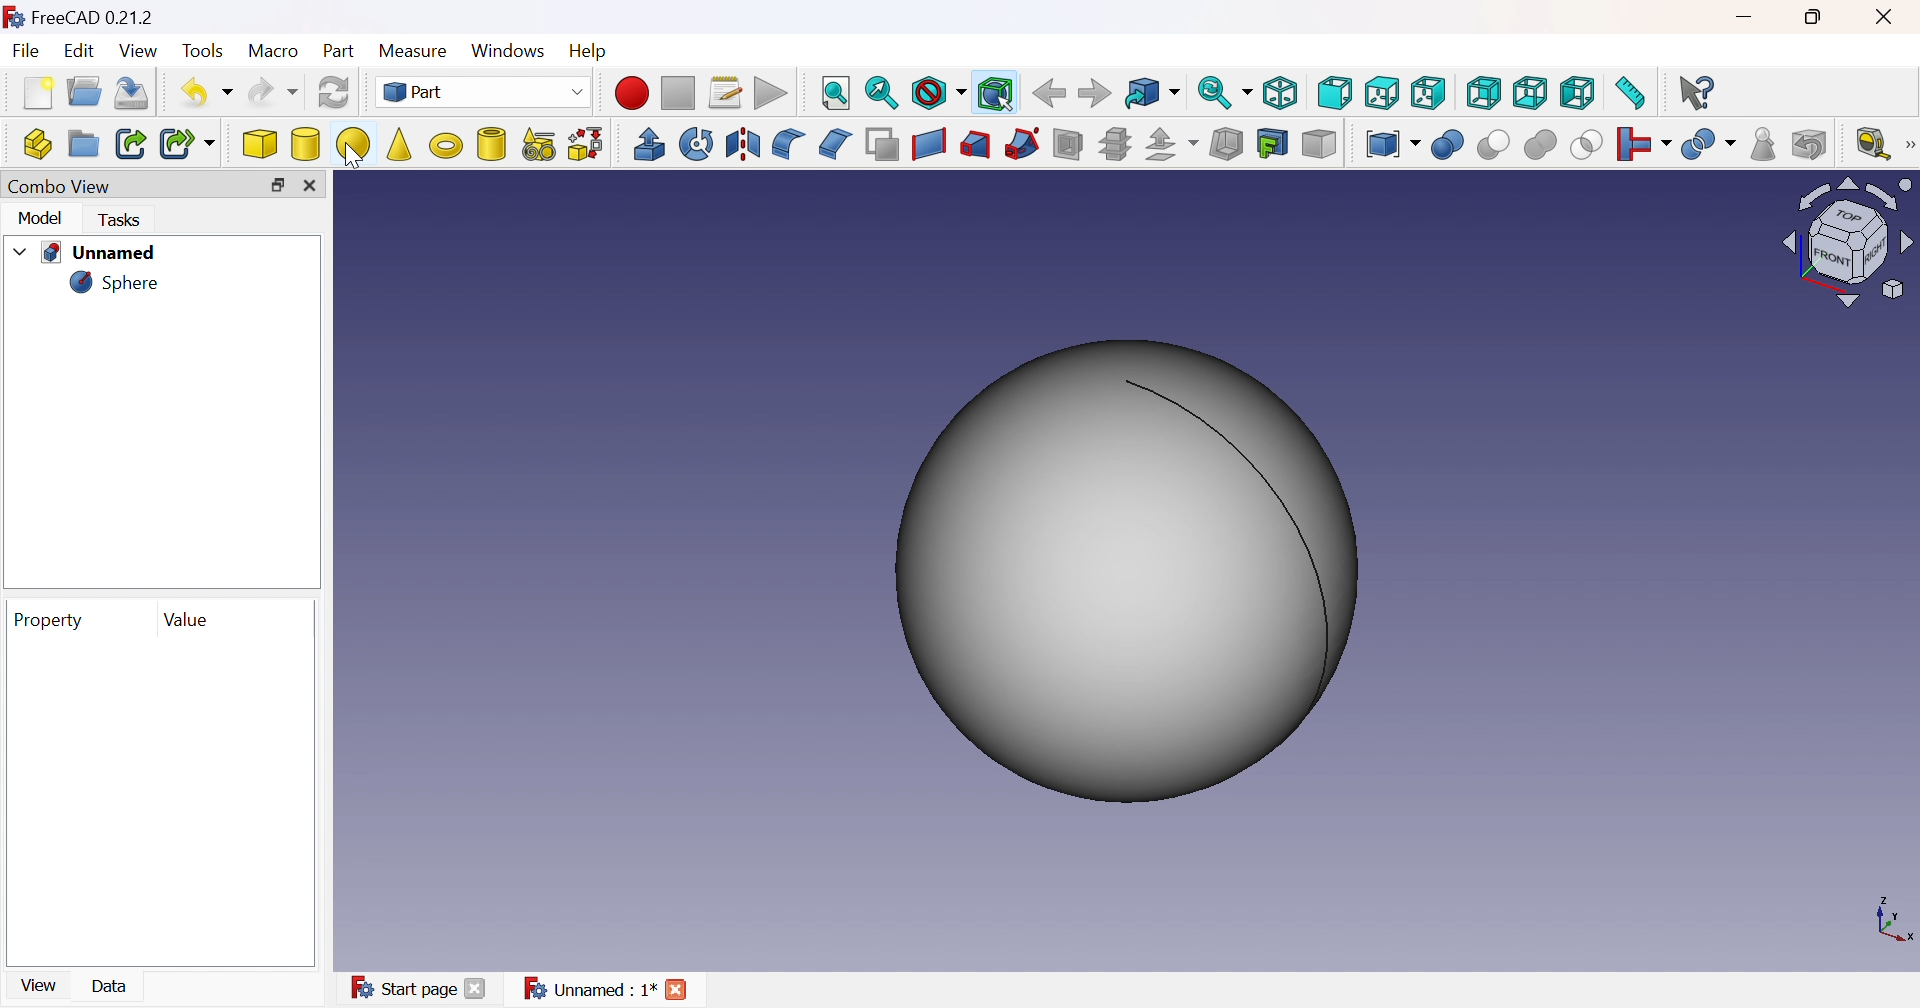 This screenshot has width=1920, height=1008. I want to click on Top, so click(1381, 94).